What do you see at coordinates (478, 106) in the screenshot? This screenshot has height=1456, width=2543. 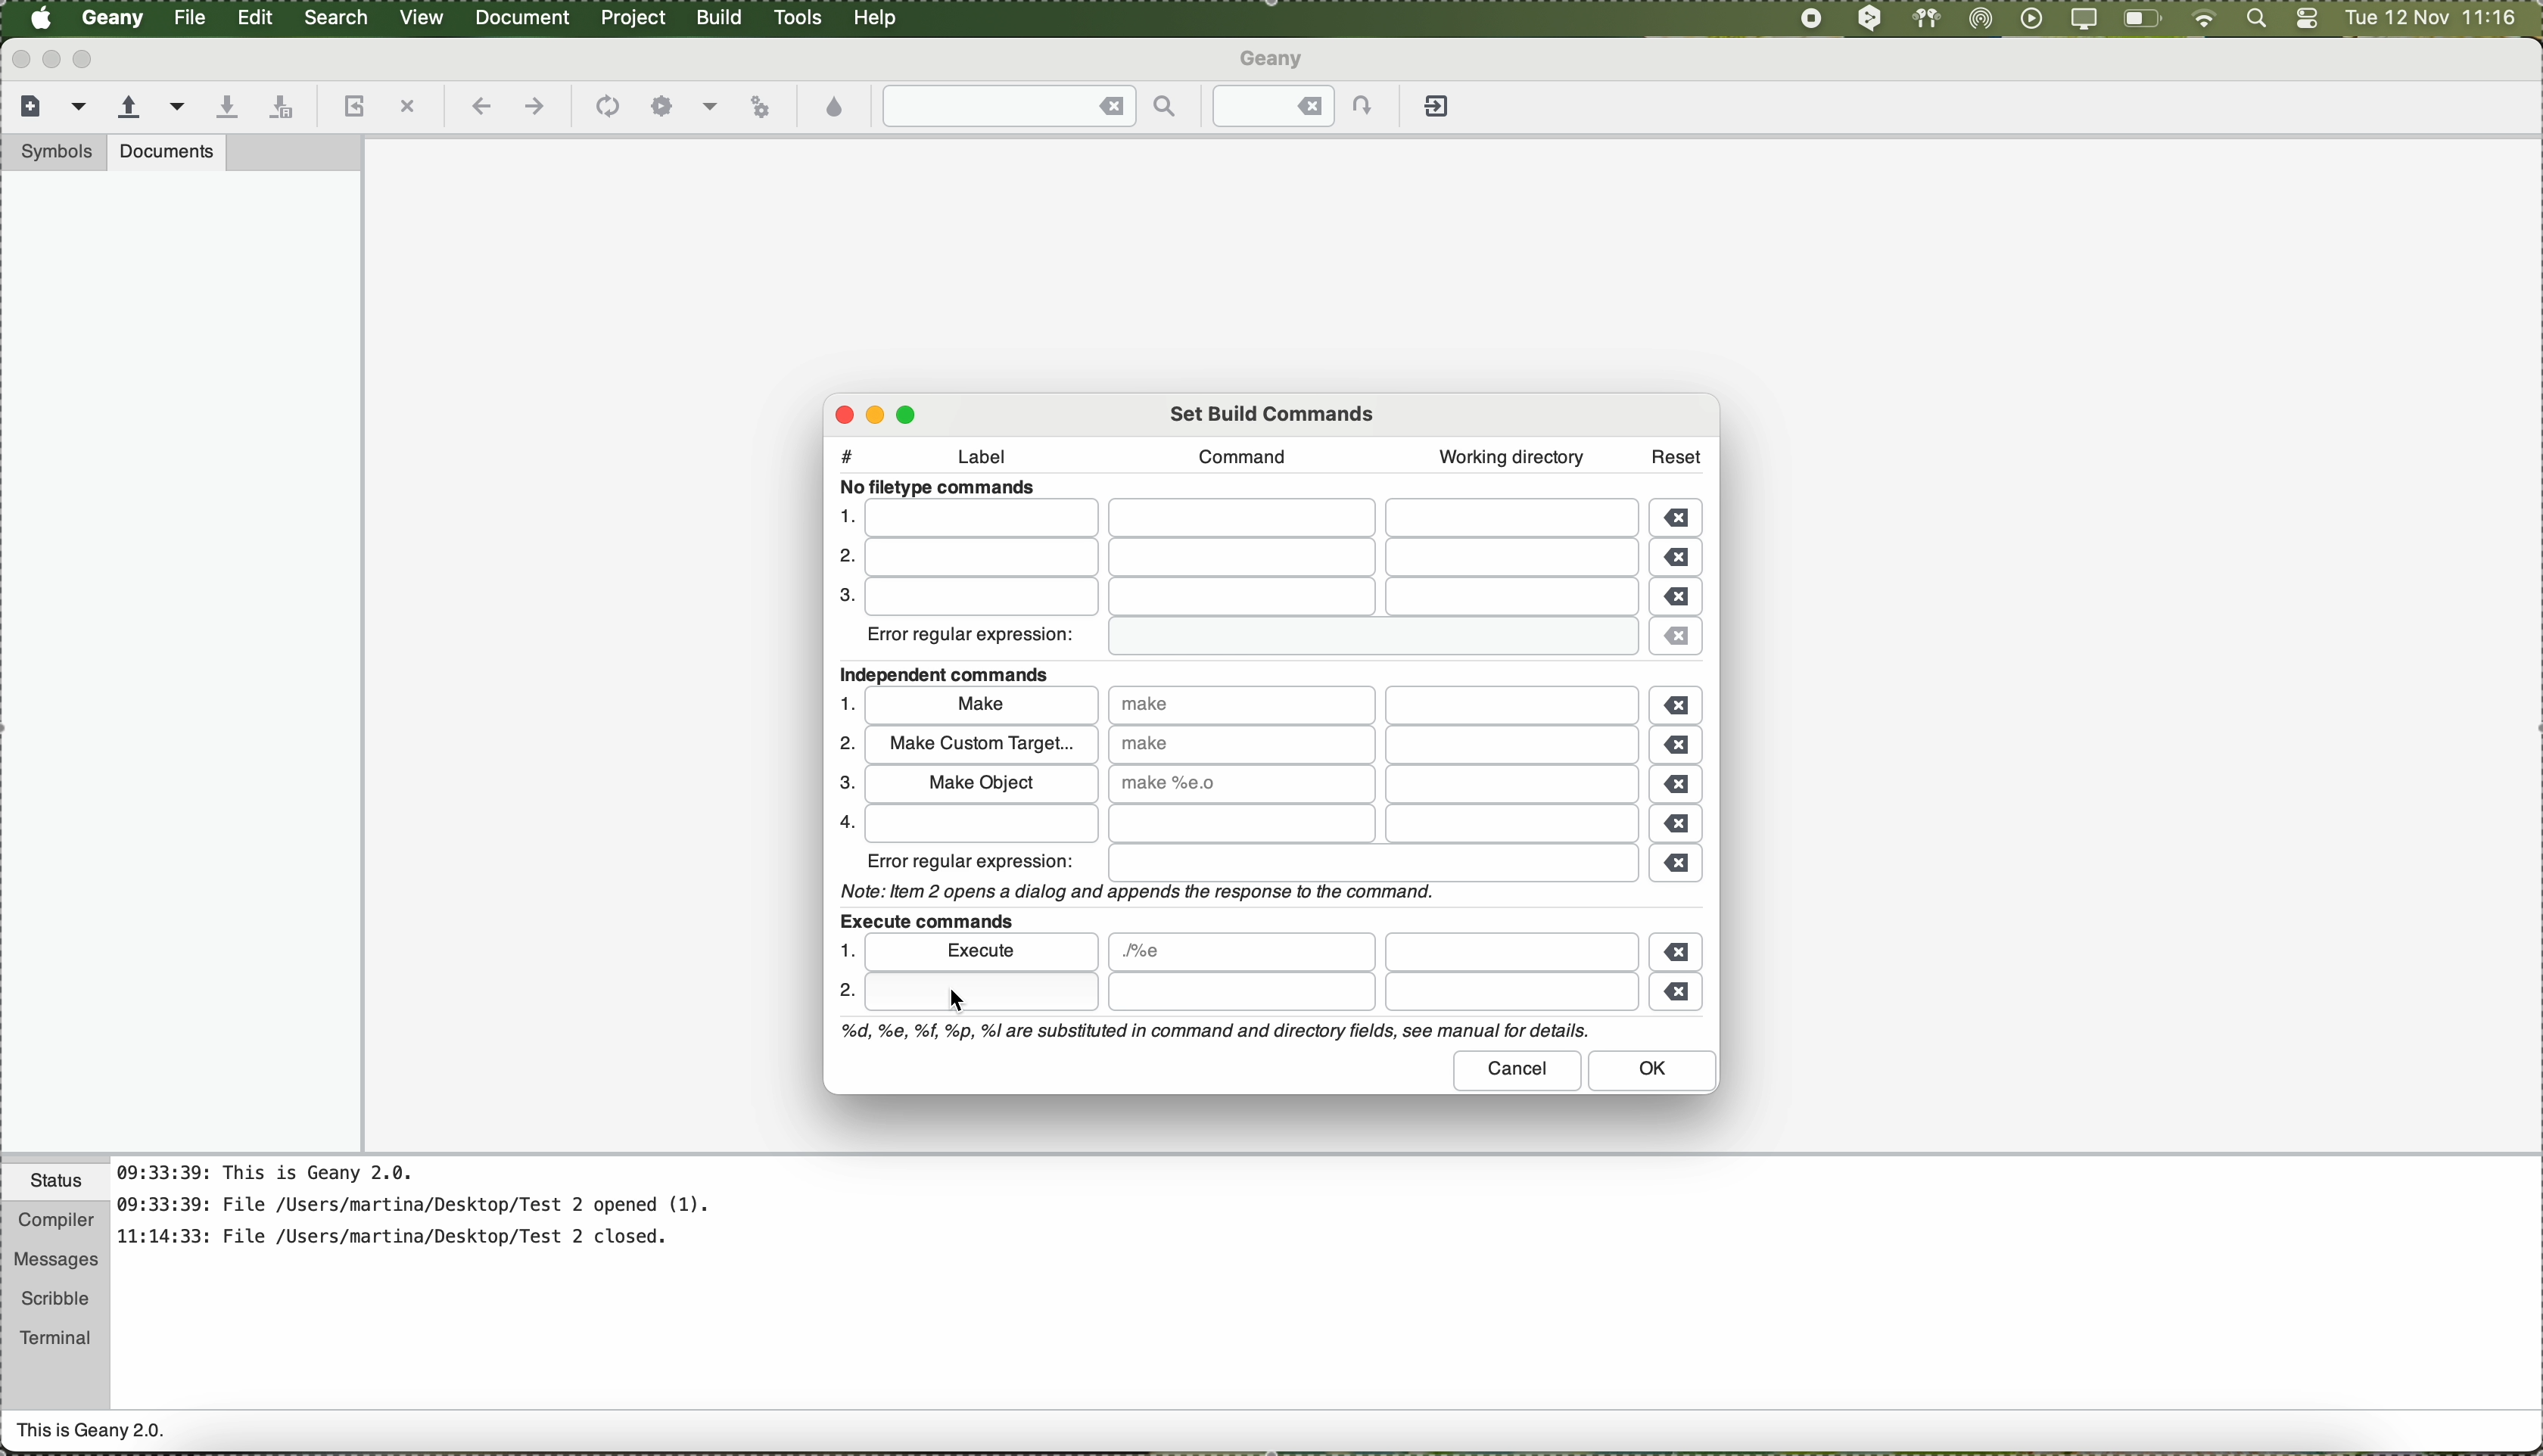 I see `navigate back a location` at bounding box center [478, 106].